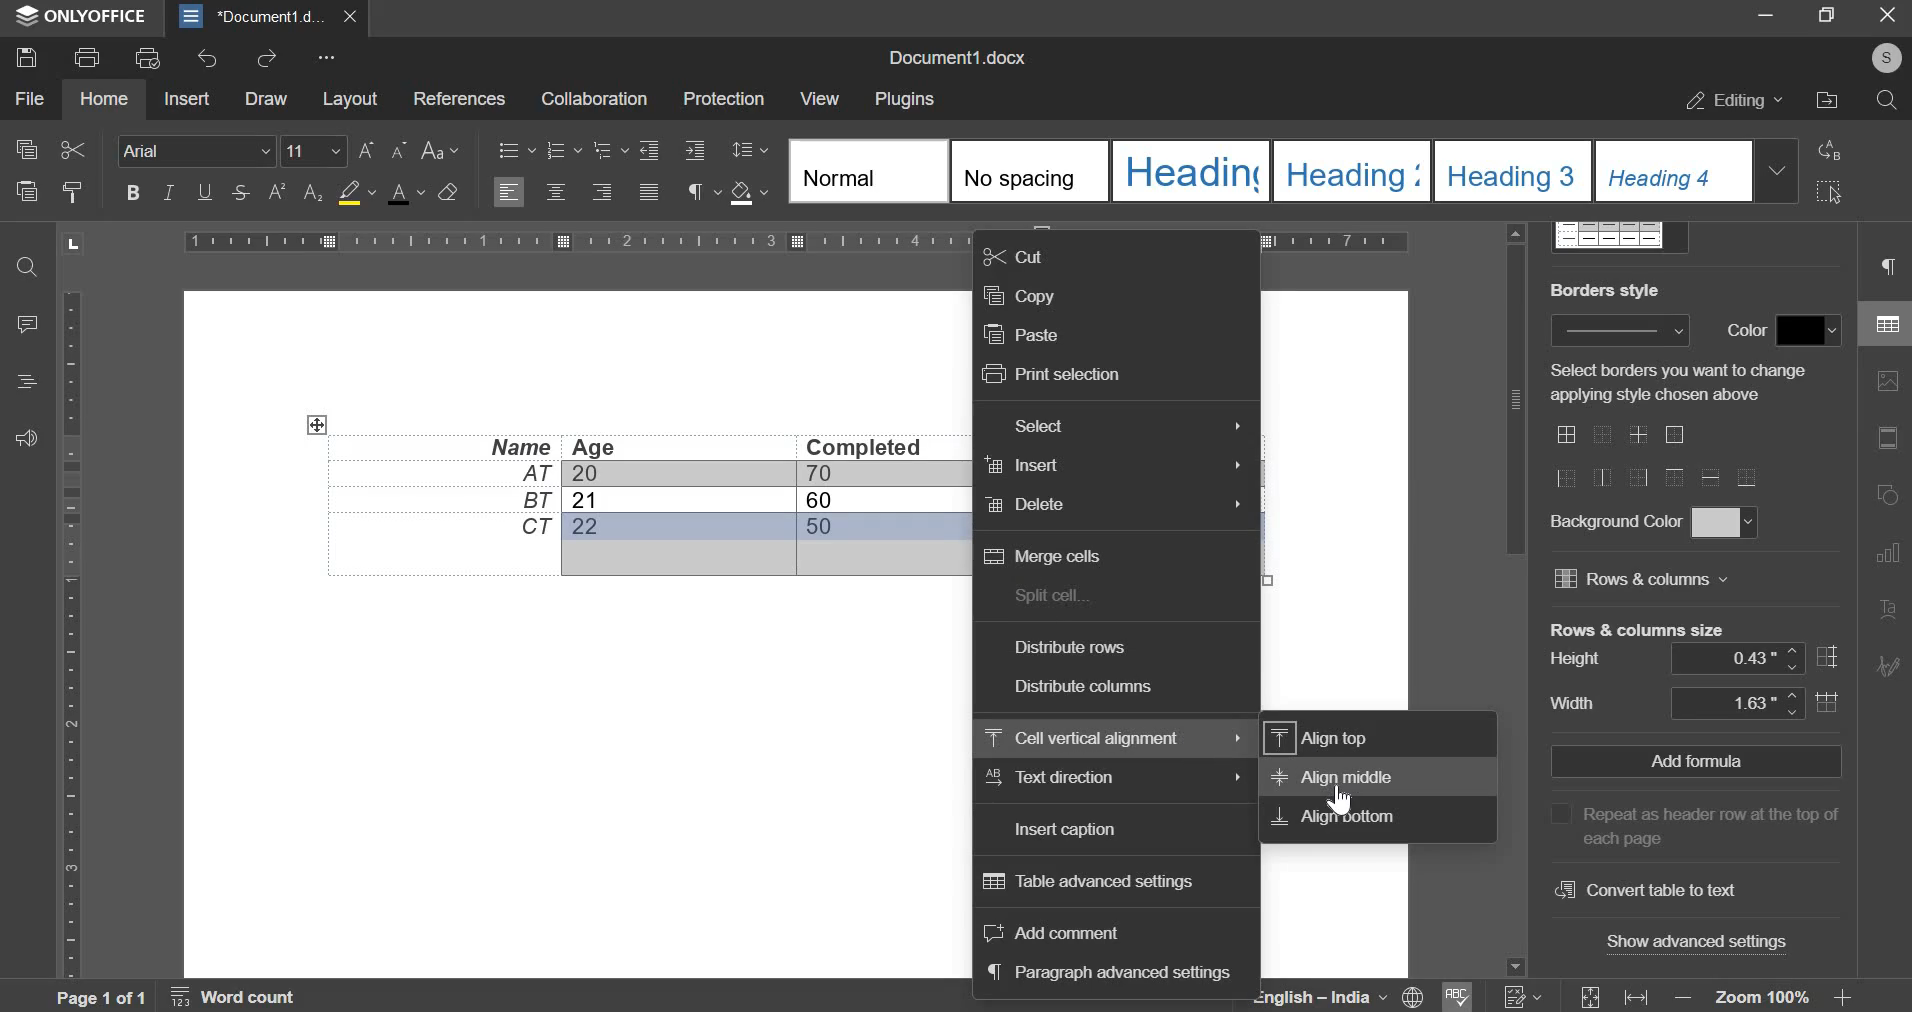  Describe the element at coordinates (1696, 760) in the screenshot. I see `add formula` at that location.